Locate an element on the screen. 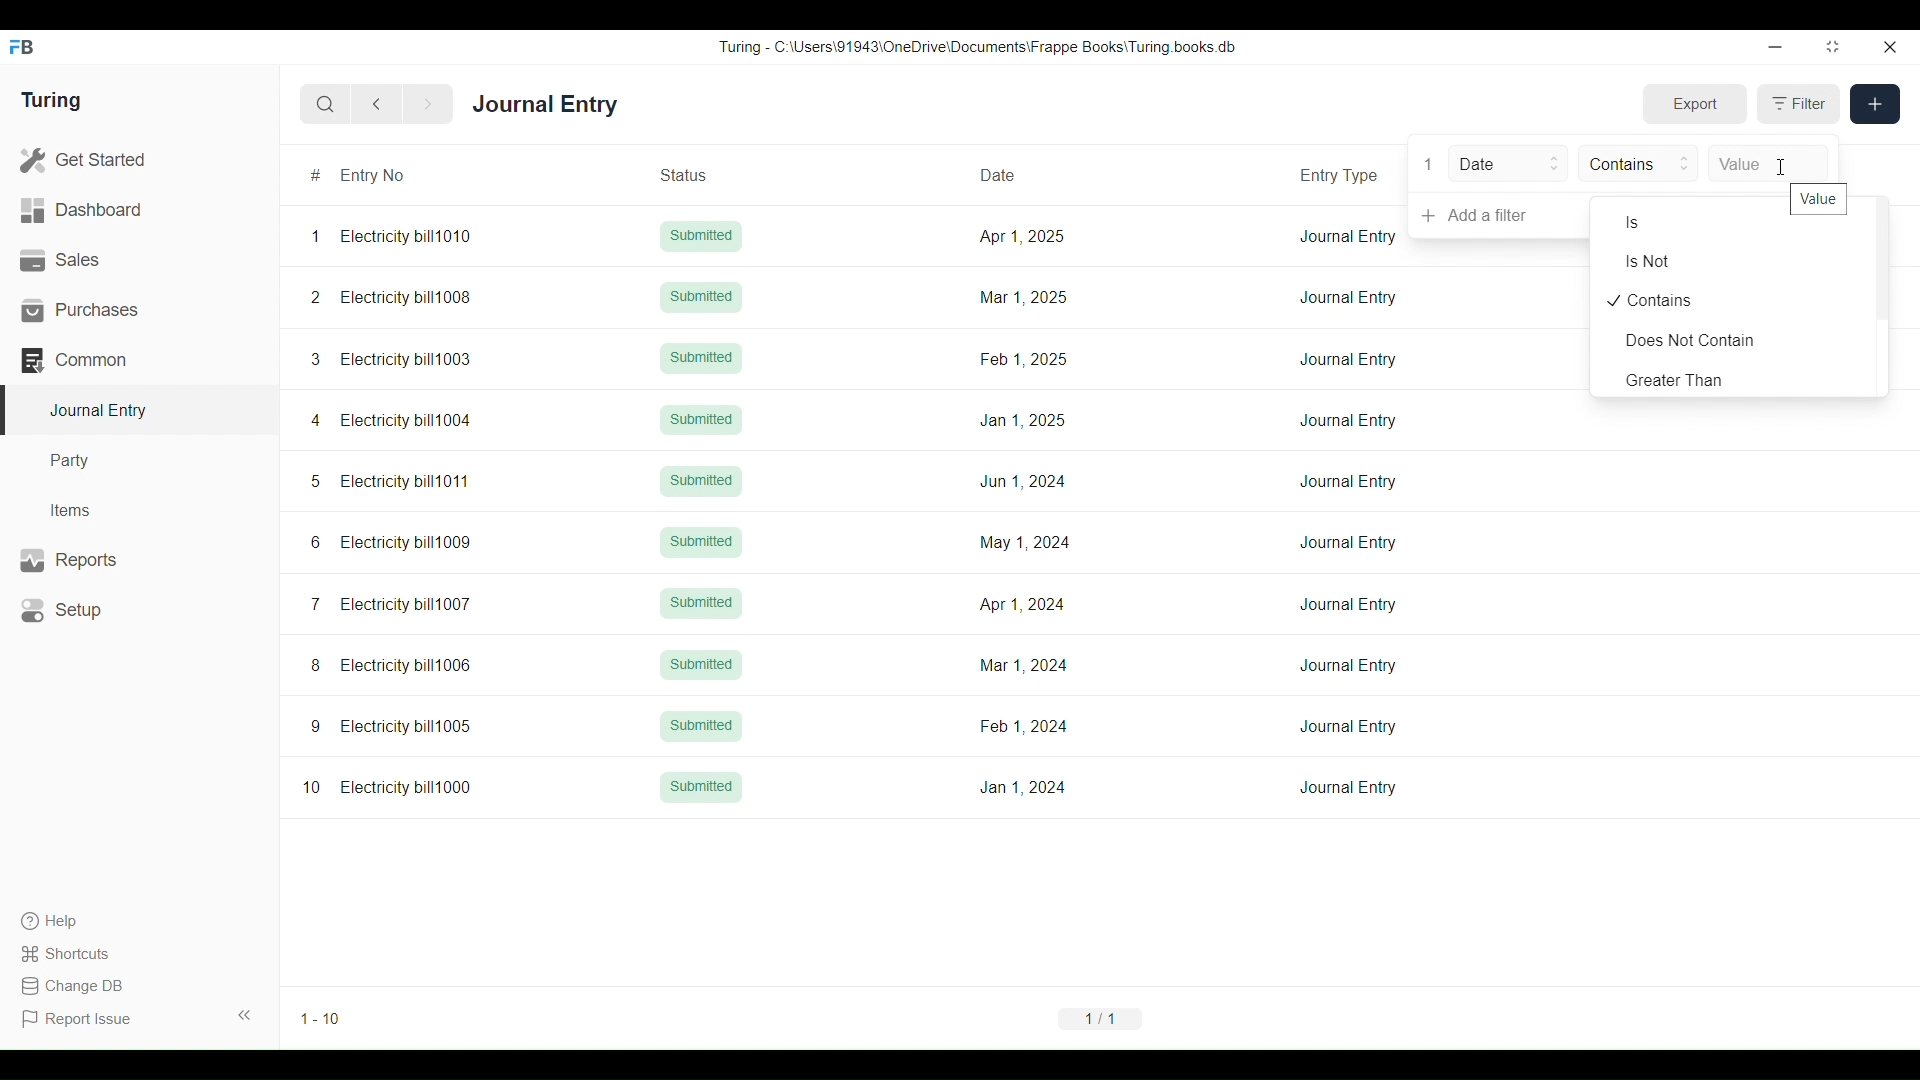 The image size is (1920, 1080). Common is located at coordinates (139, 360).